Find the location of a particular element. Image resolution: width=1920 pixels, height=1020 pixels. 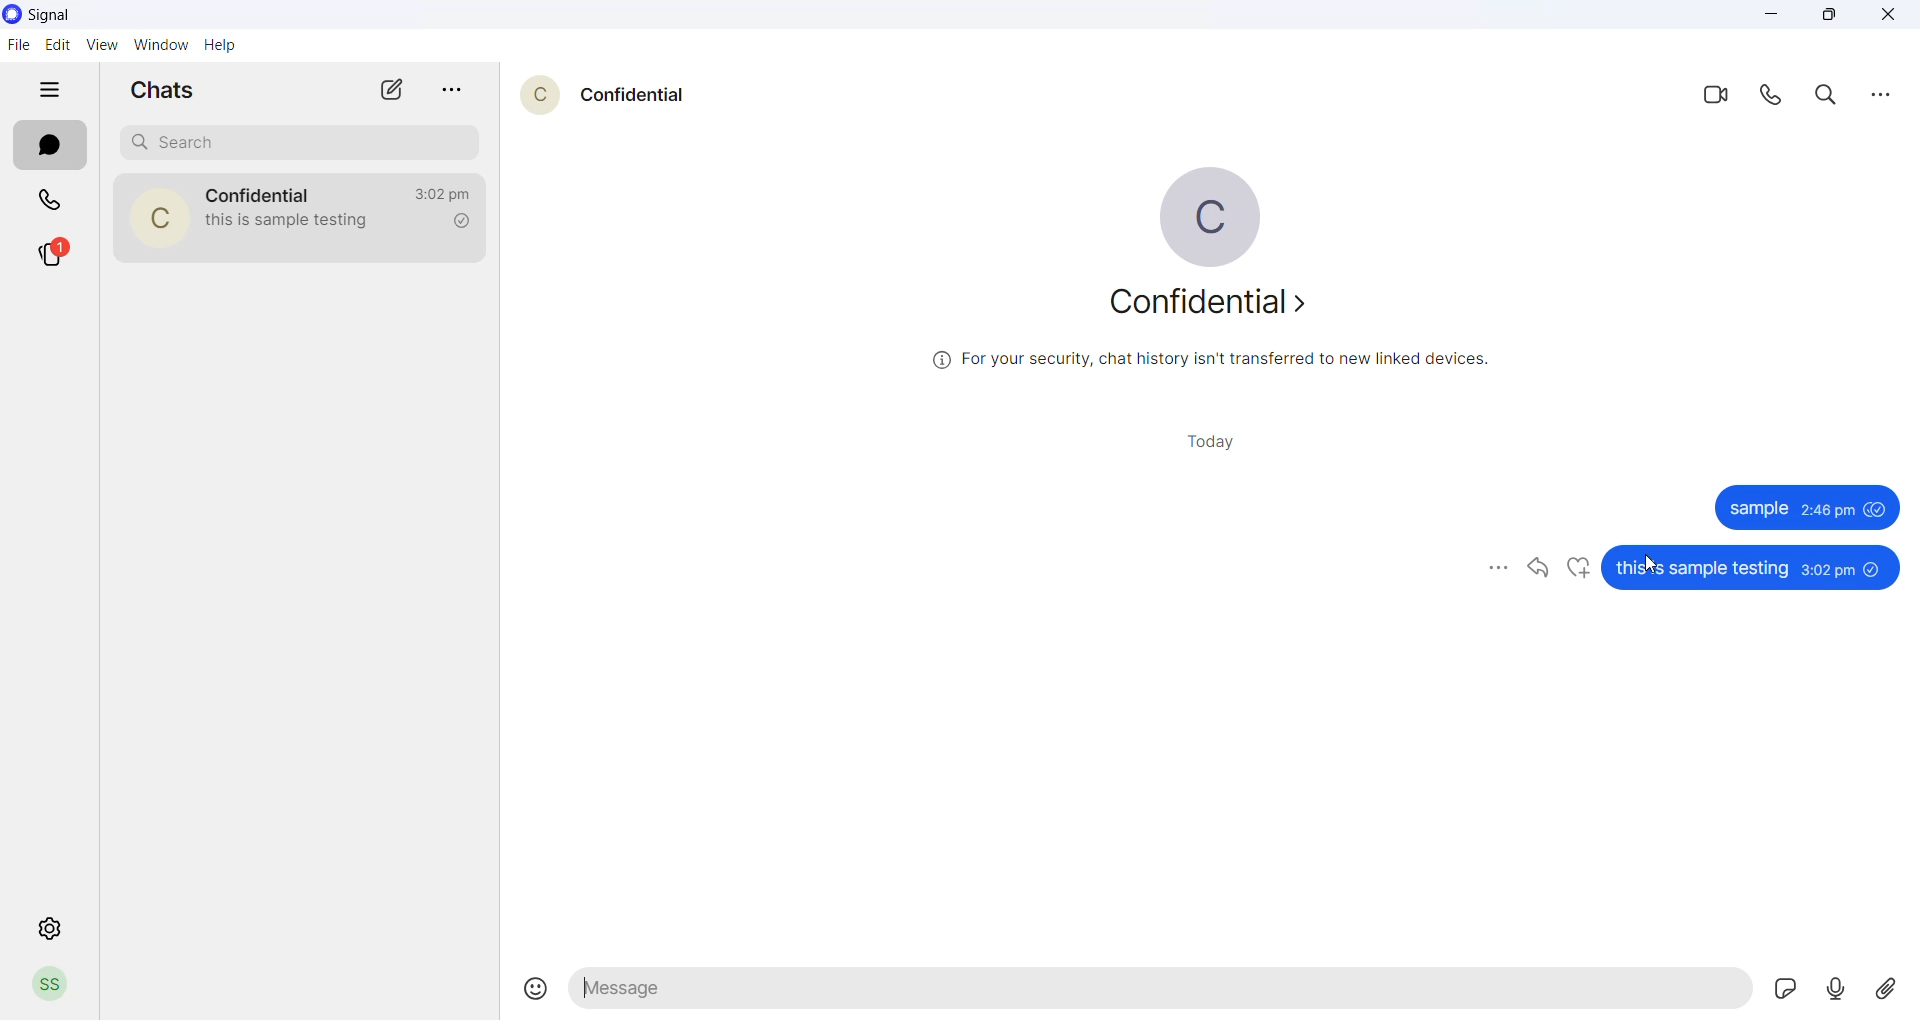

new message is located at coordinates (394, 90).